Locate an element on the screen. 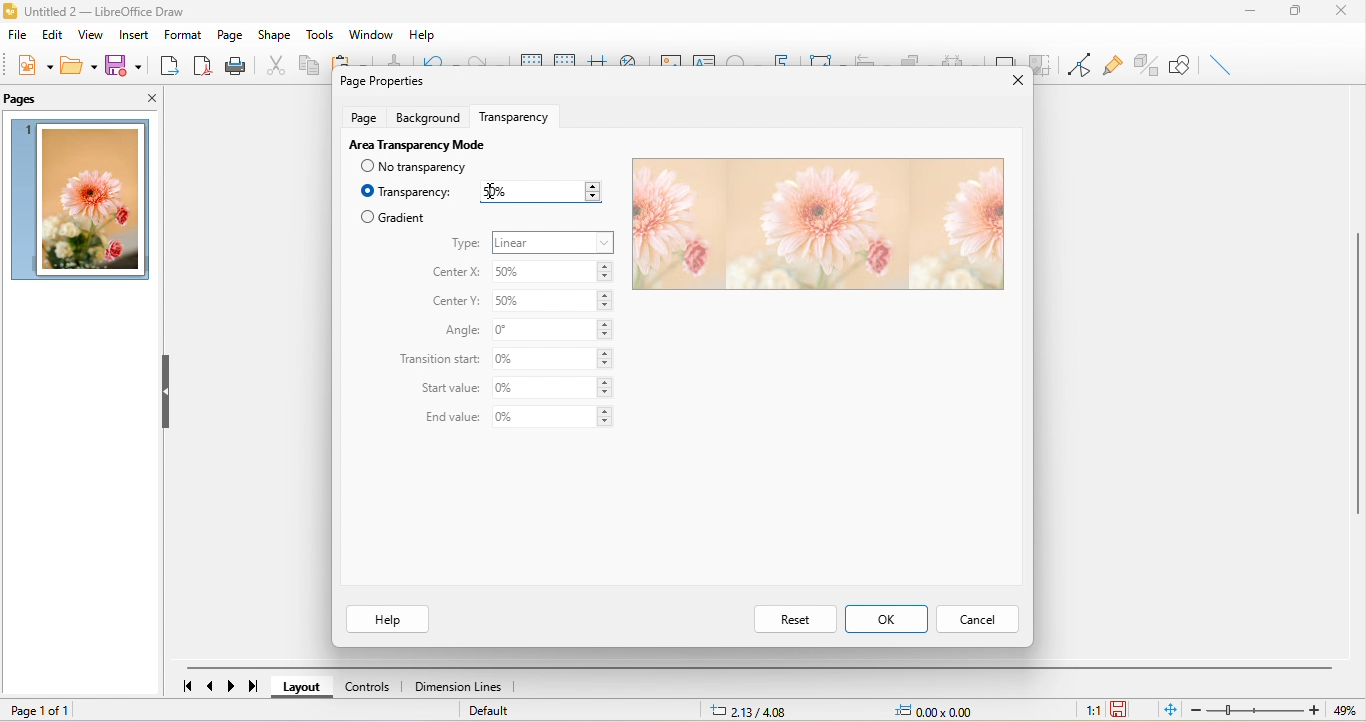  close is located at coordinates (1346, 14).